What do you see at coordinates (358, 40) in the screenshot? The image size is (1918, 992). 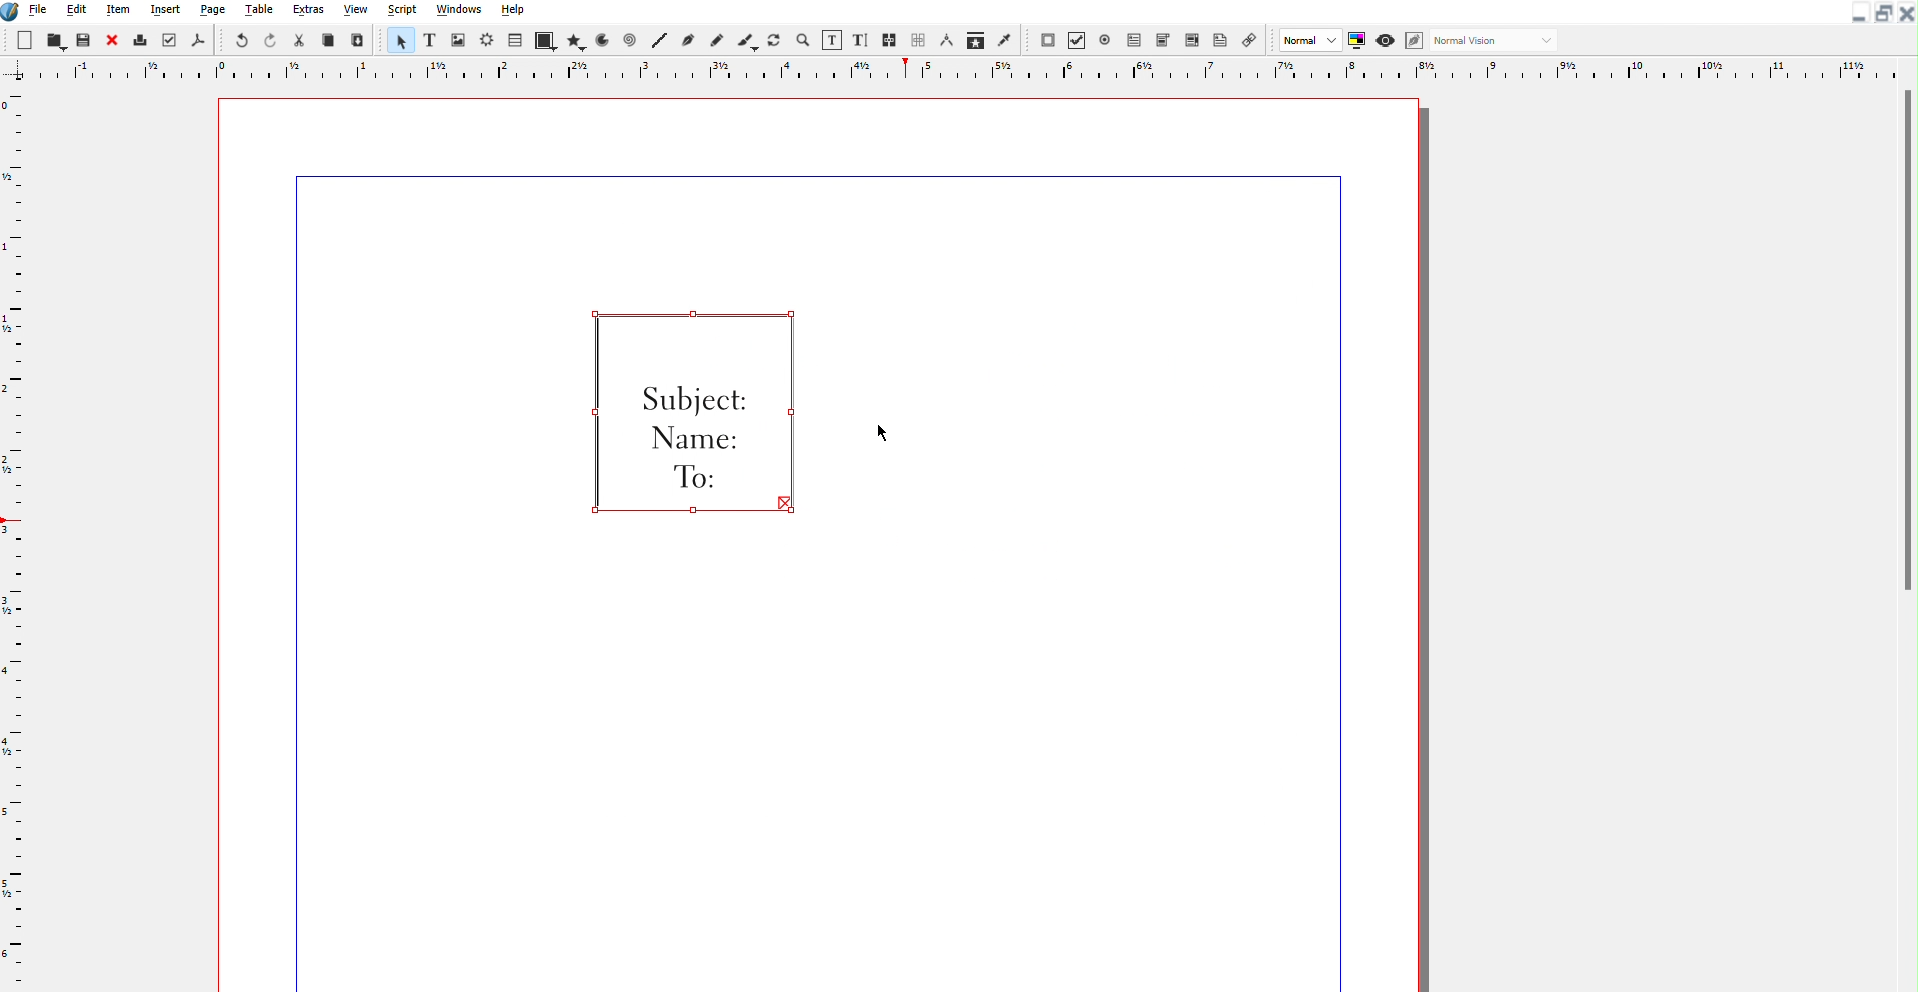 I see `Paste` at bounding box center [358, 40].